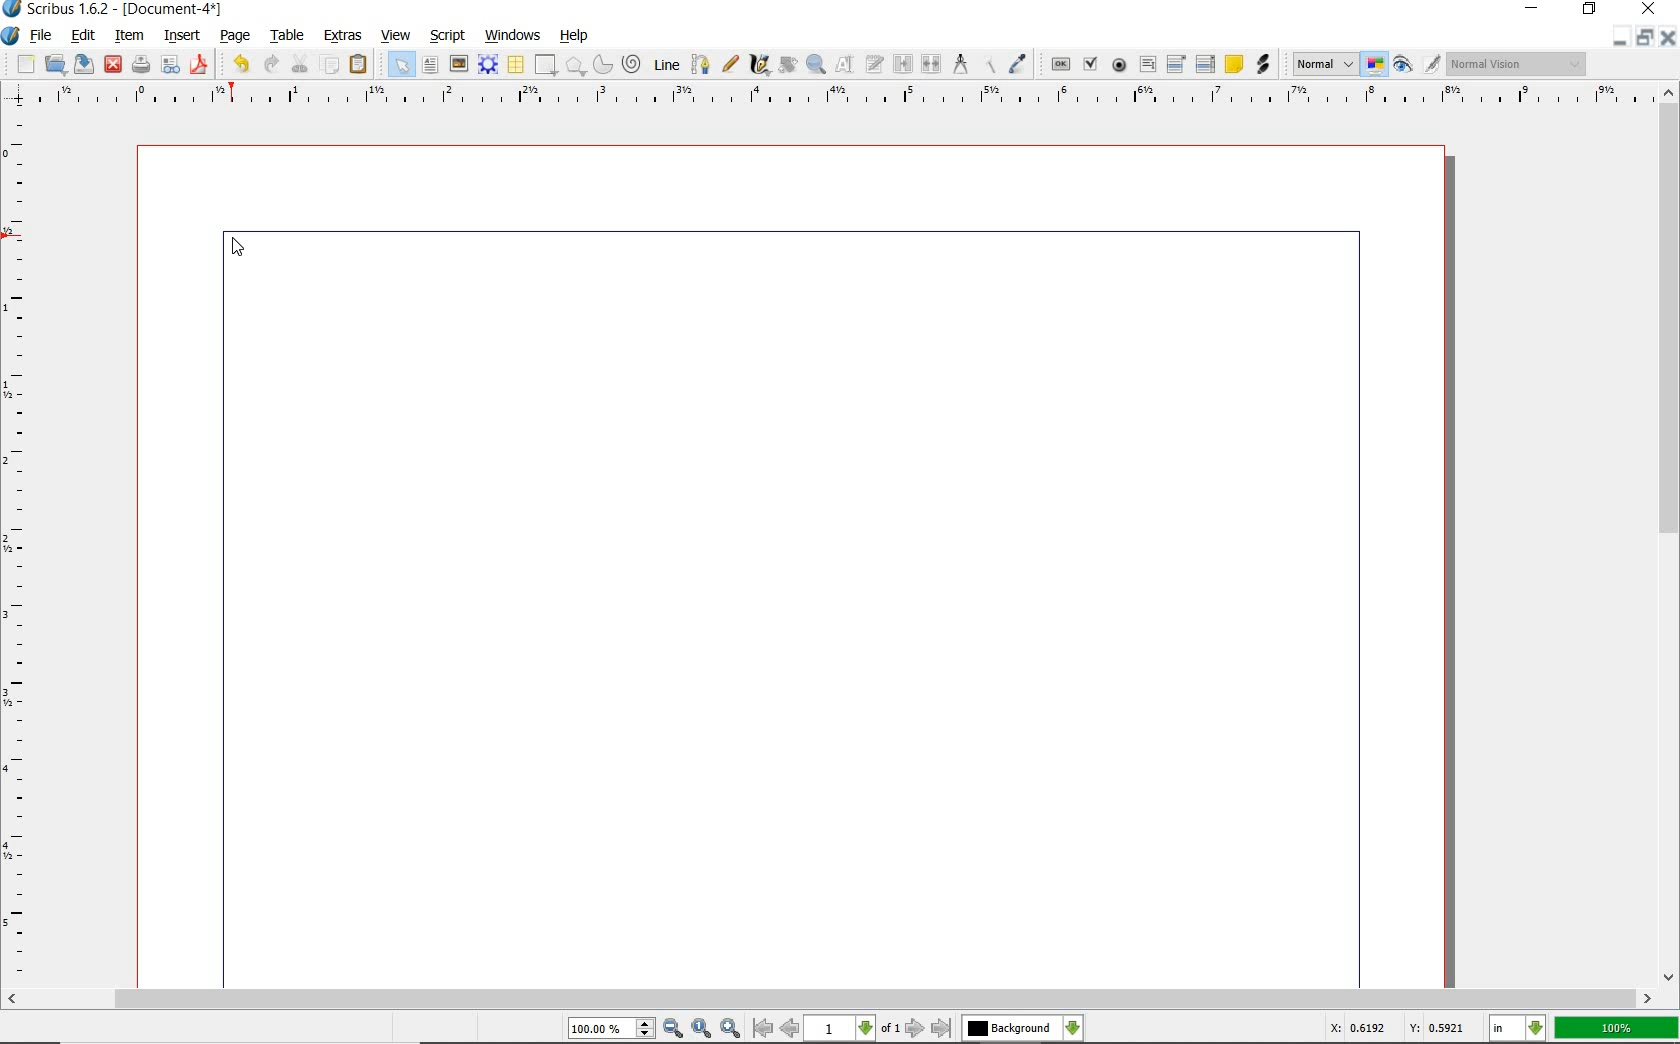  I want to click on close, so click(1648, 10).